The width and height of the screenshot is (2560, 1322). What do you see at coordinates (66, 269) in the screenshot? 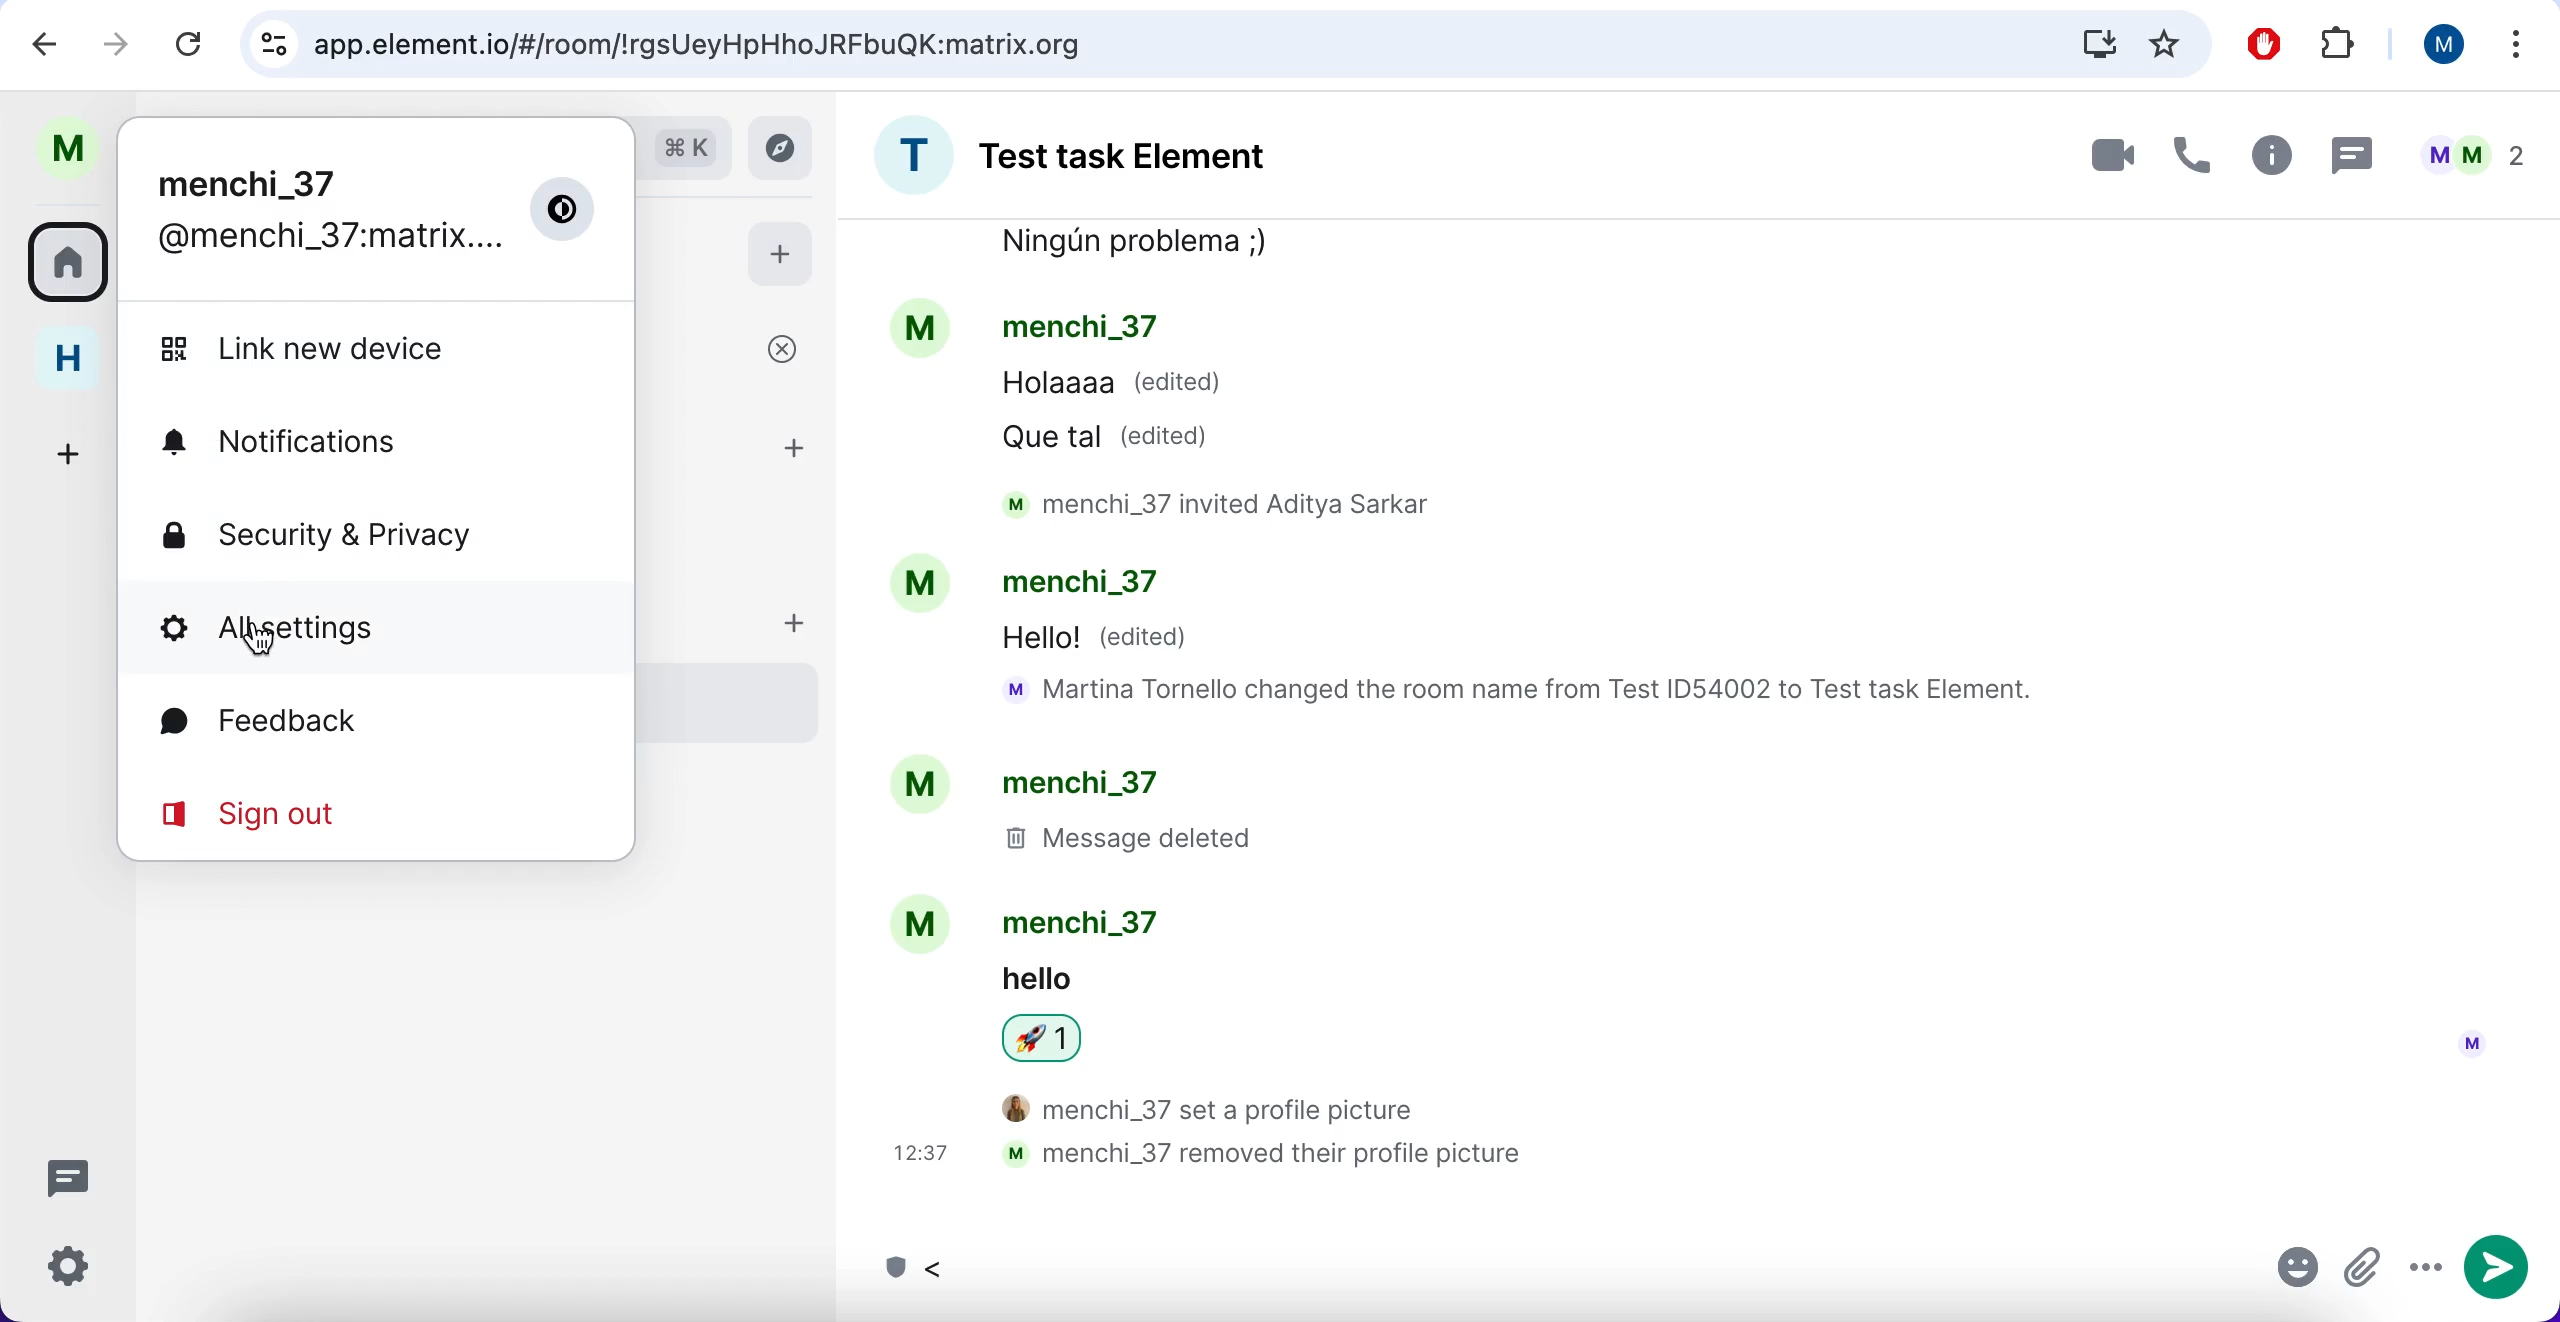
I see `all rooms` at bounding box center [66, 269].